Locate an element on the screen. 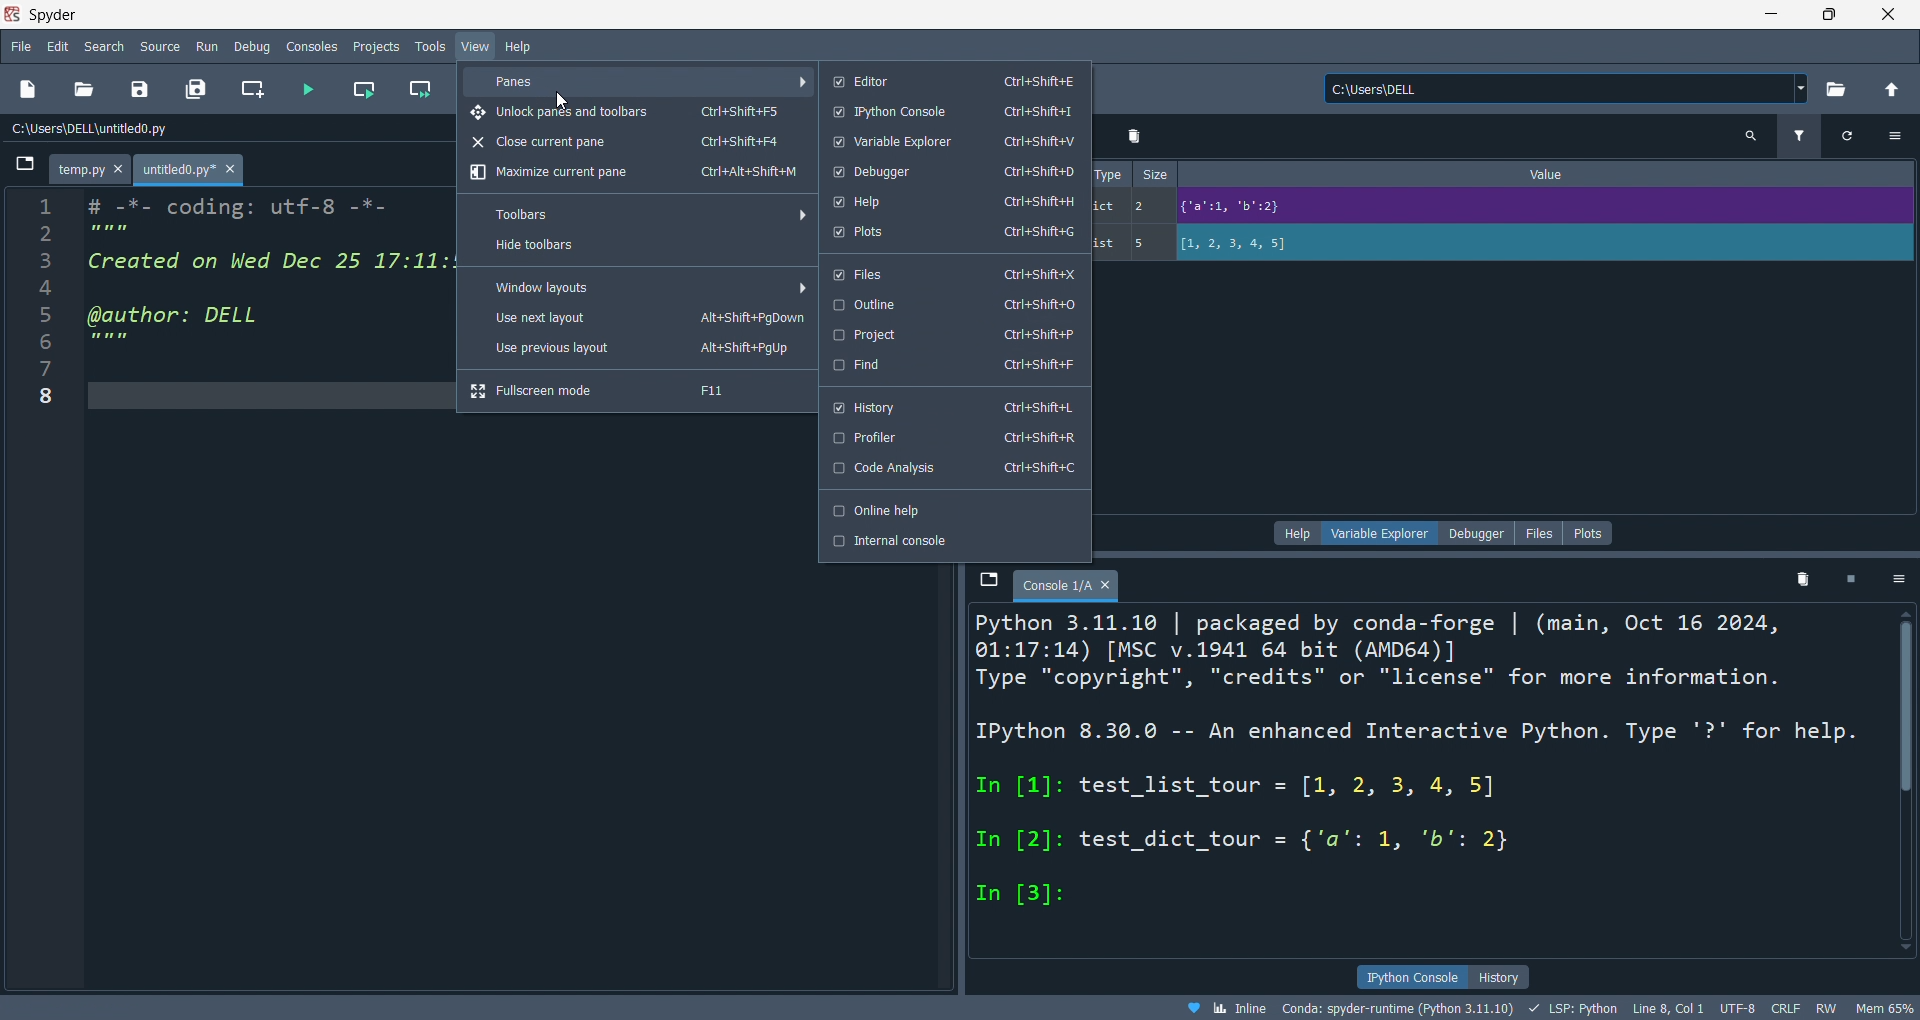 This screenshot has height=1020, width=1920. refresh is located at coordinates (1846, 137).